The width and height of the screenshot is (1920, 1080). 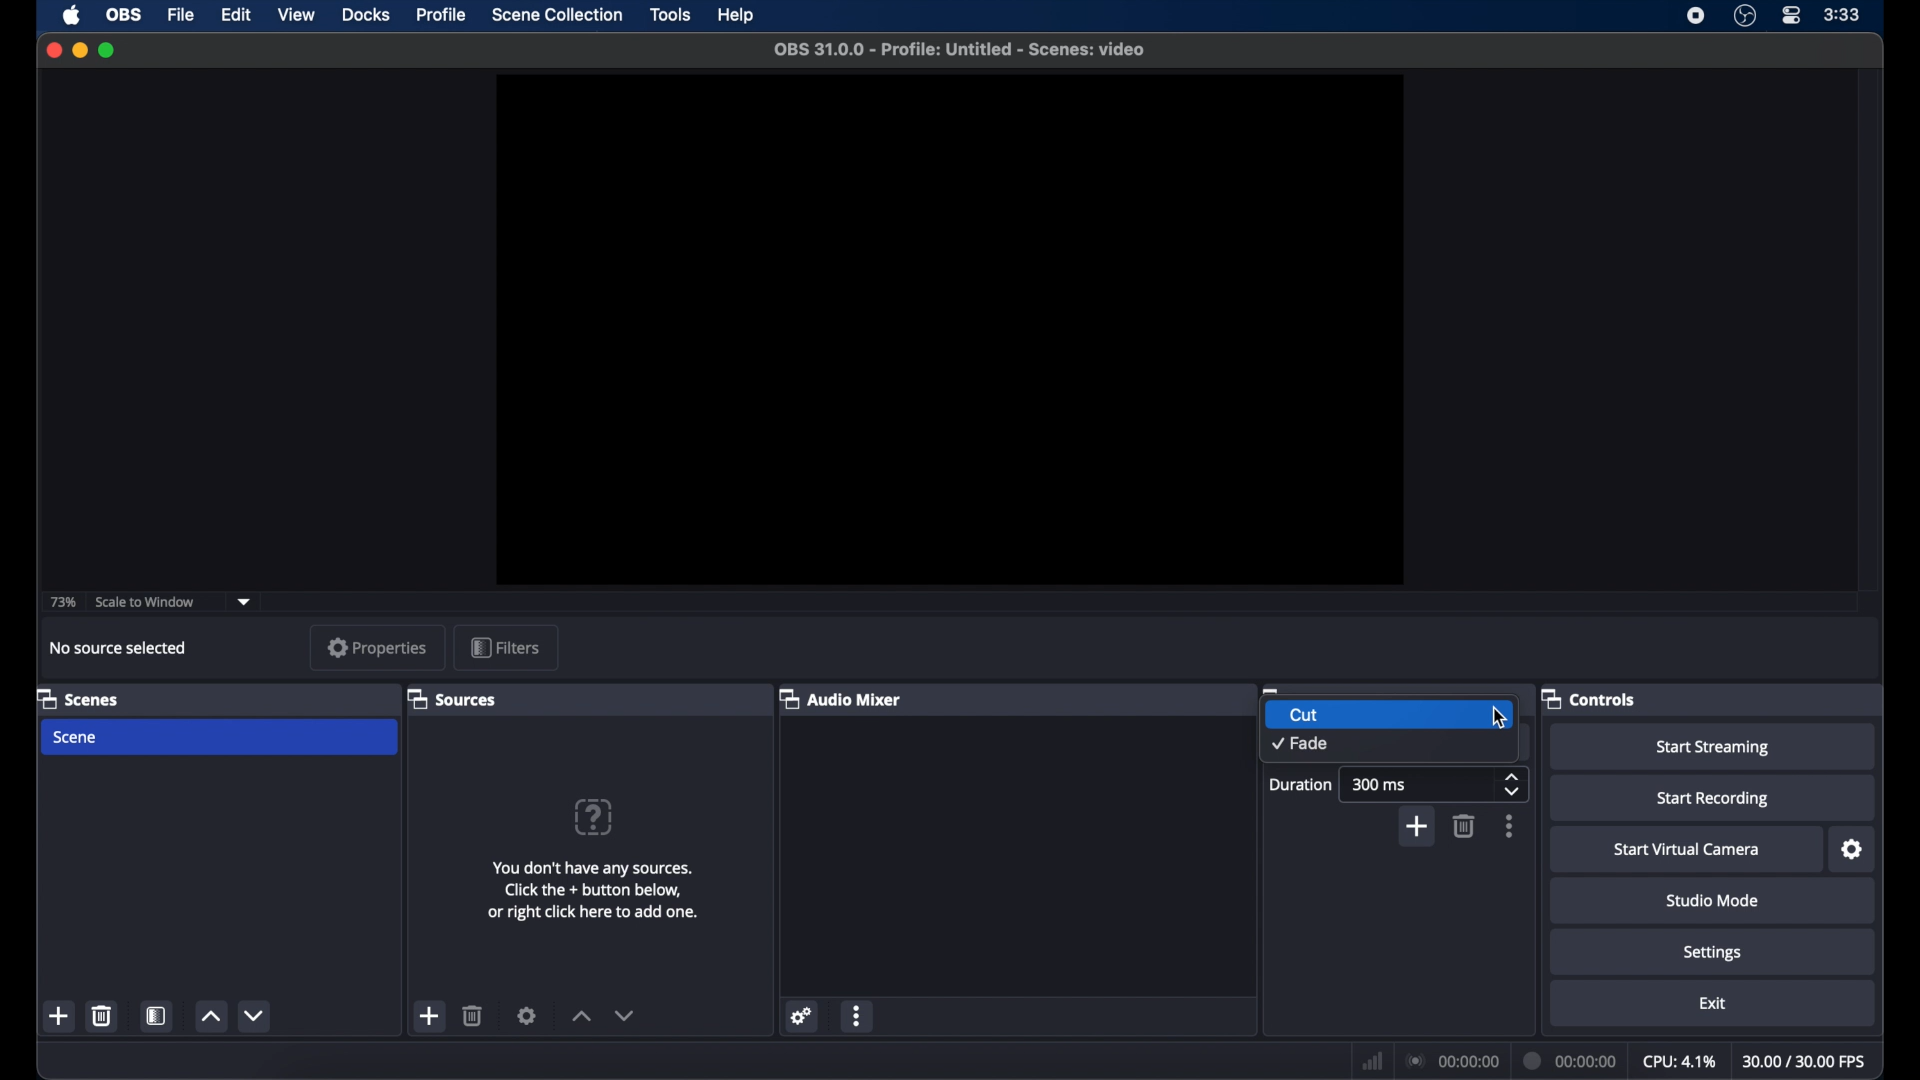 I want to click on delete, so click(x=103, y=1016).